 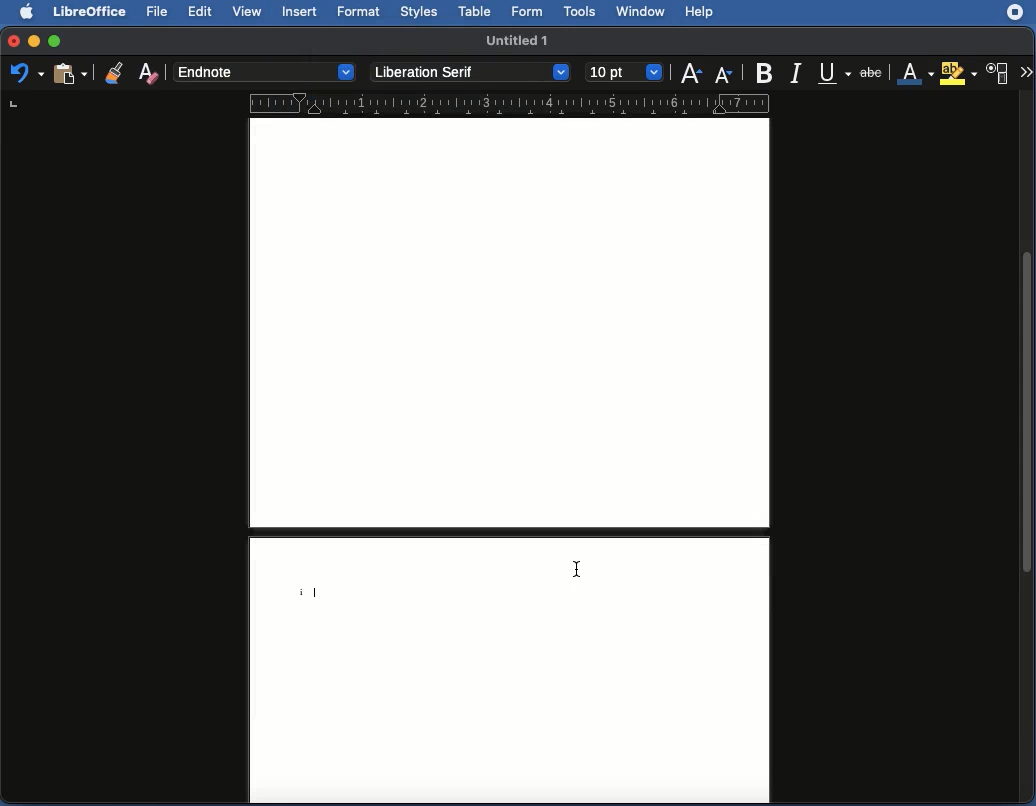 What do you see at coordinates (872, 72) in the screenshot?
I see `Strikethrough` at bounding box center [872, 72].